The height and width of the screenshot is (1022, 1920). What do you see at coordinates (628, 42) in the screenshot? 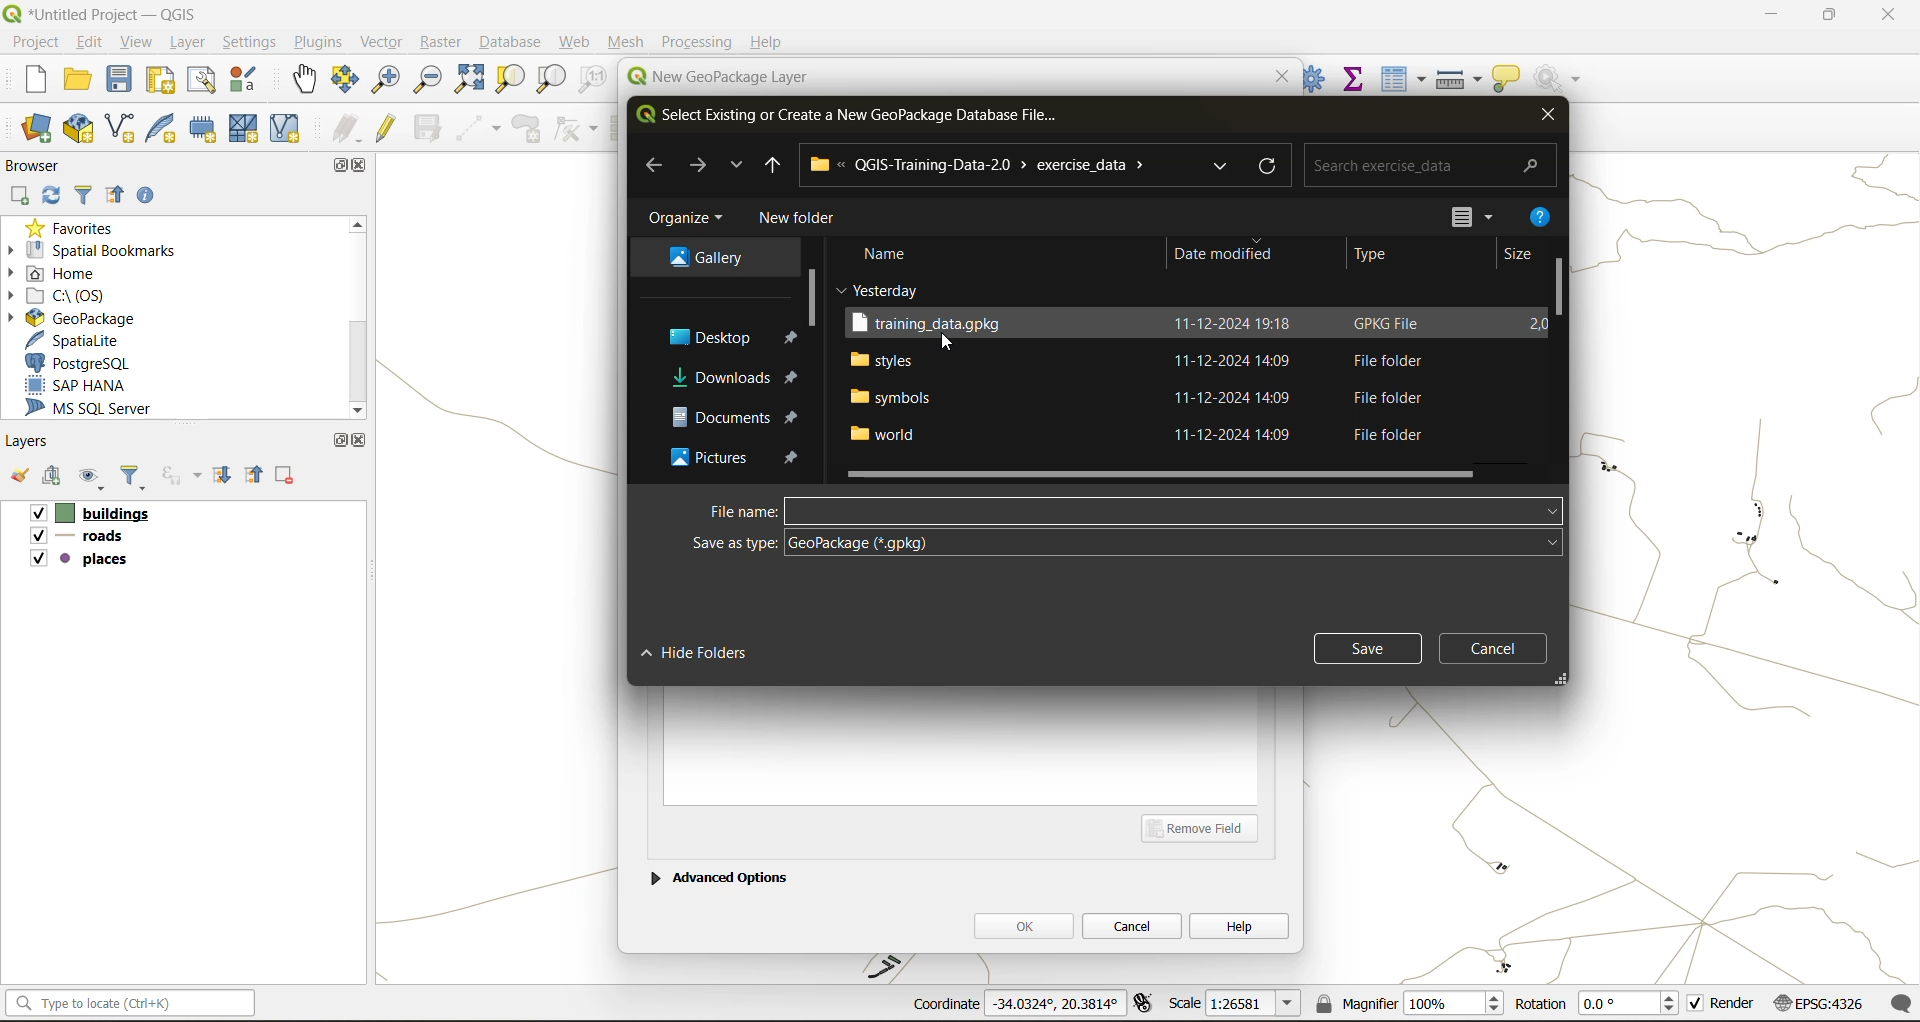
I see `mesh` at bounding box center [628, 42].